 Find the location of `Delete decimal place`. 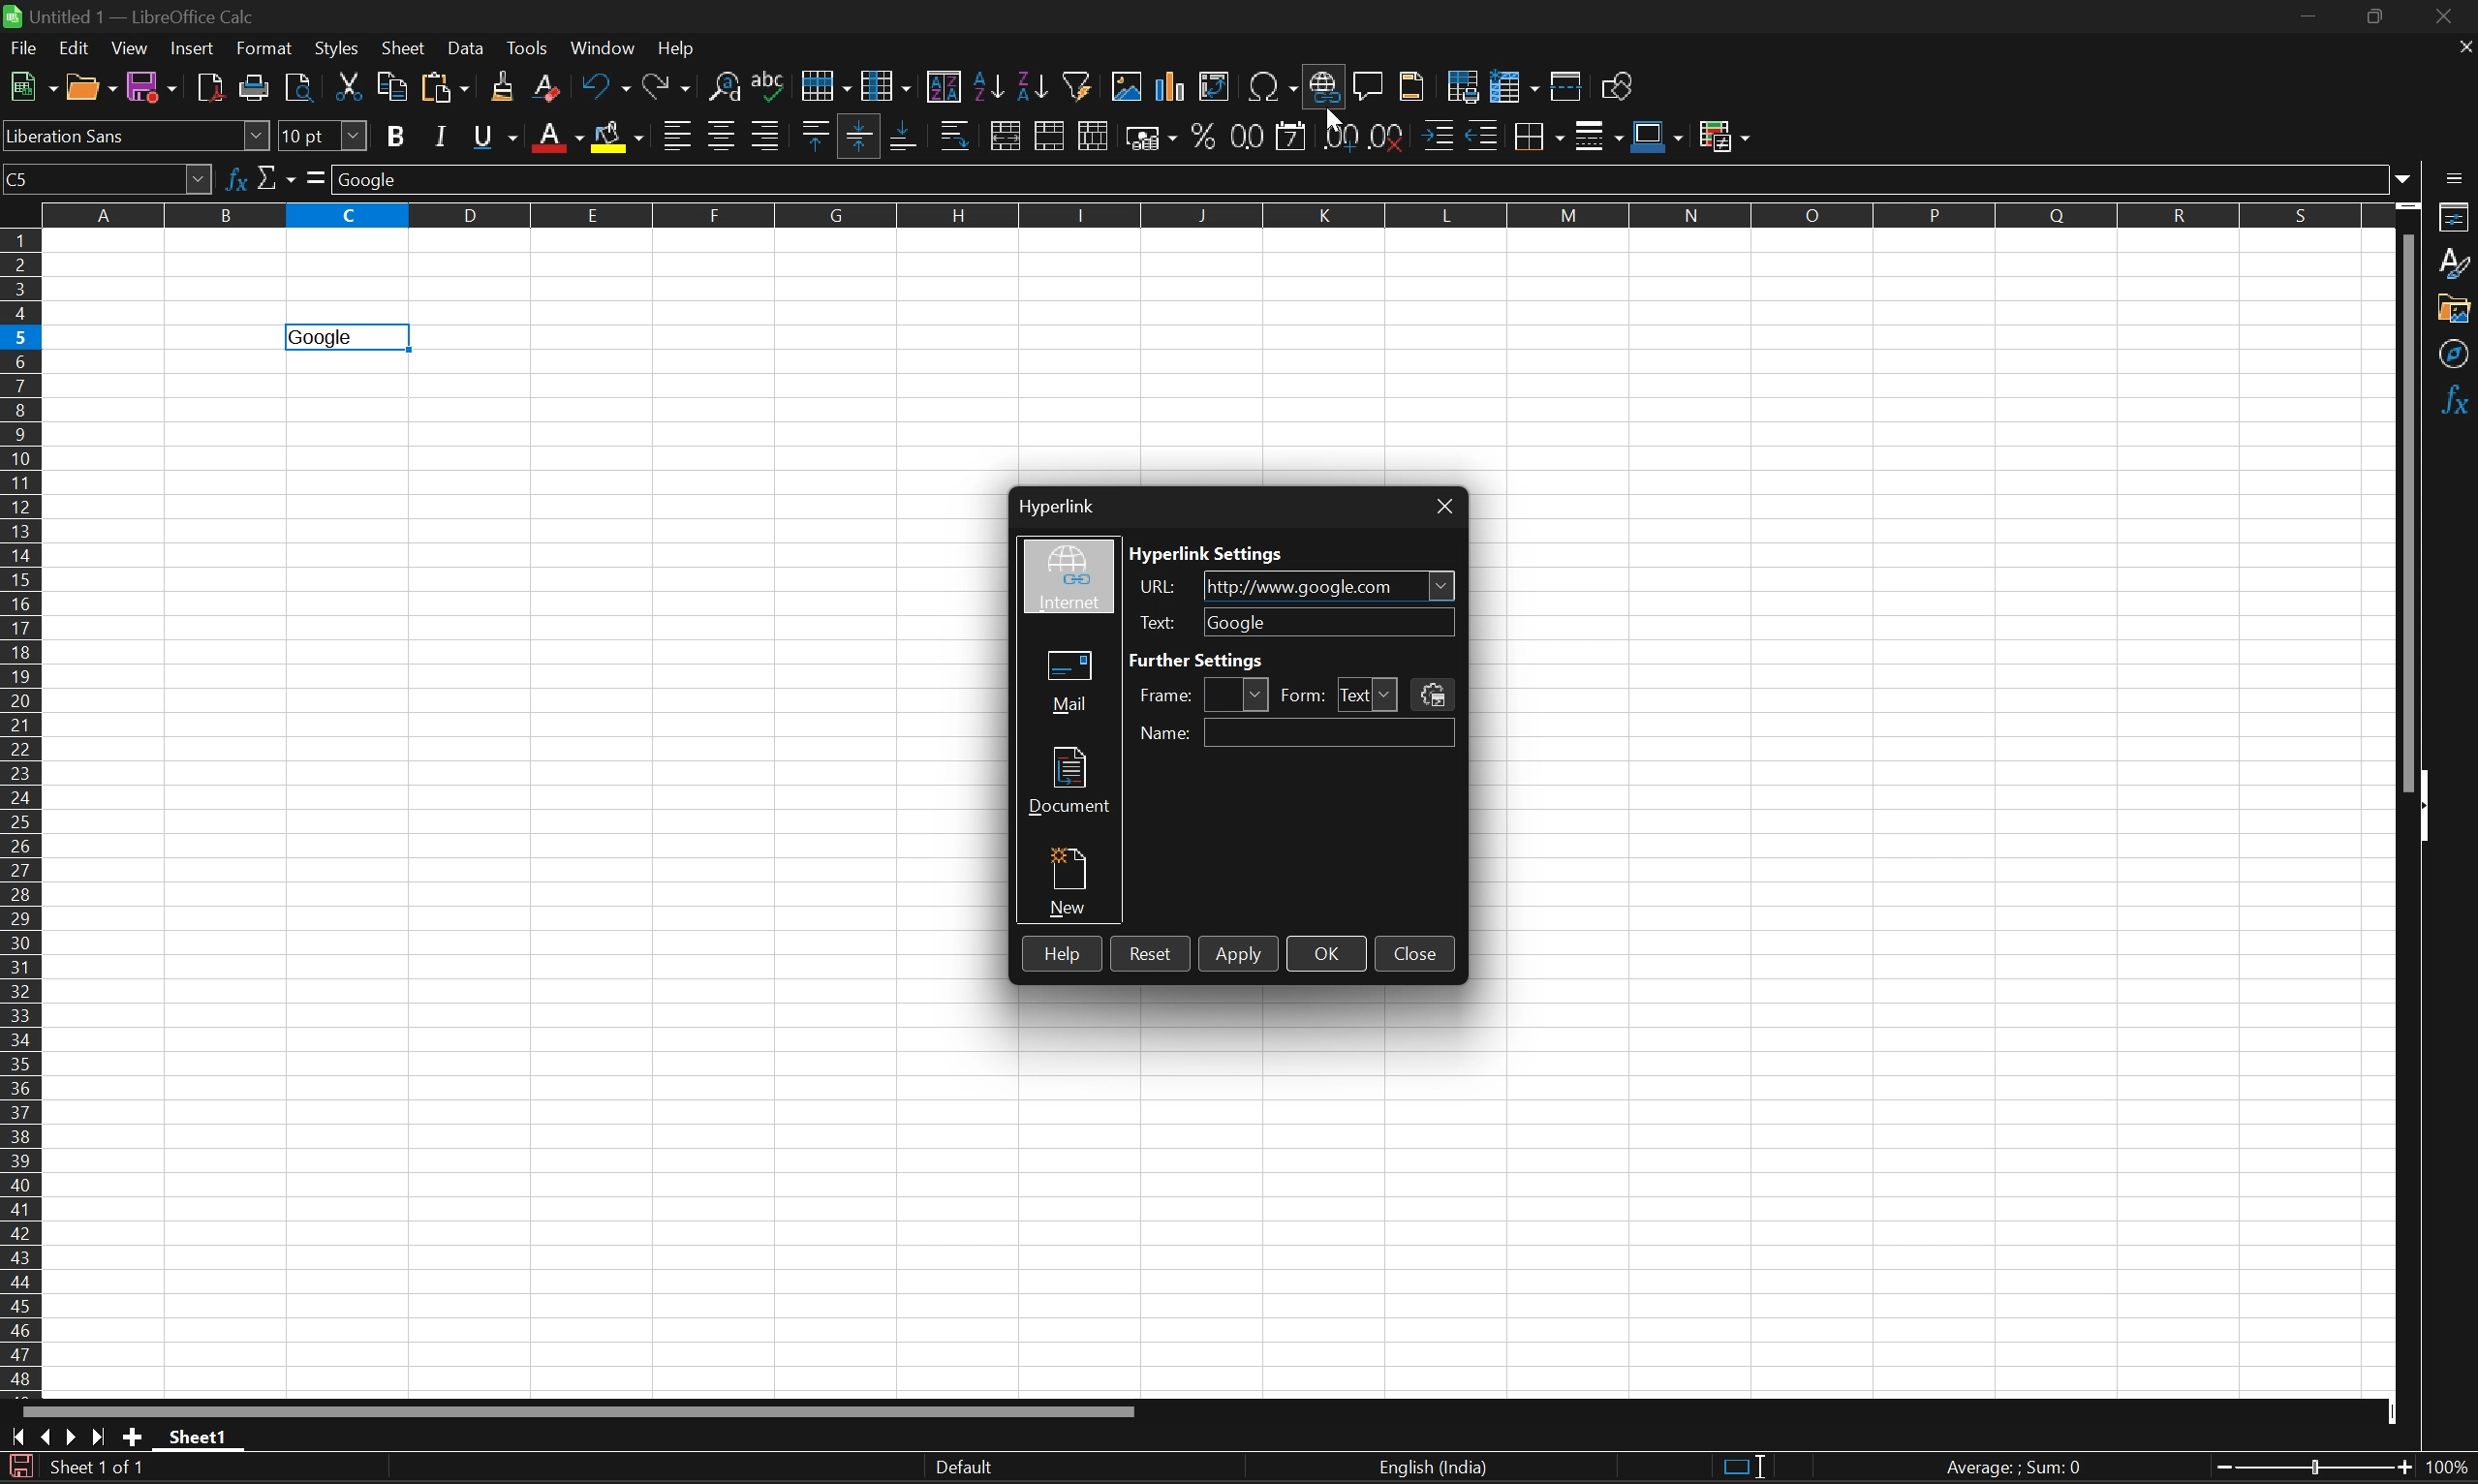

Delete decimal place is located at coordinates (1391, 137).